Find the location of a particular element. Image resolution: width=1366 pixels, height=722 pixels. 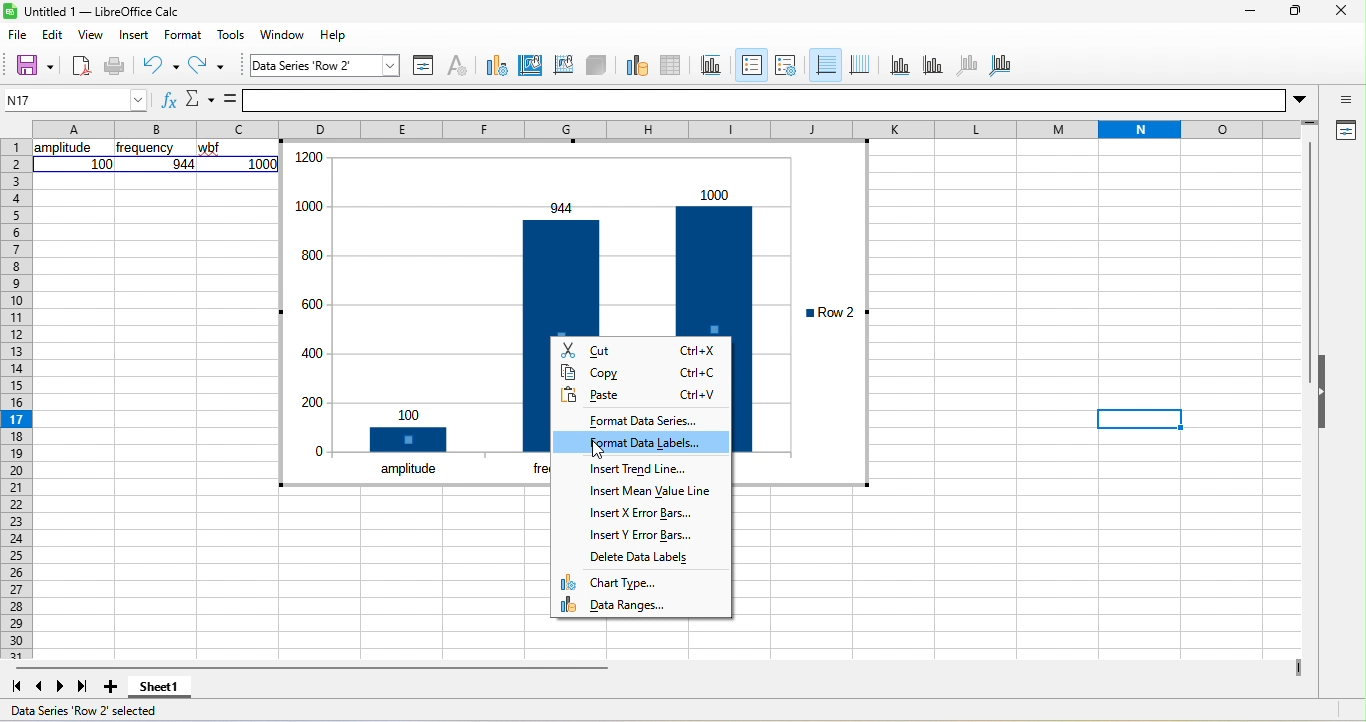

1000 is located at coordinates (263, 164).